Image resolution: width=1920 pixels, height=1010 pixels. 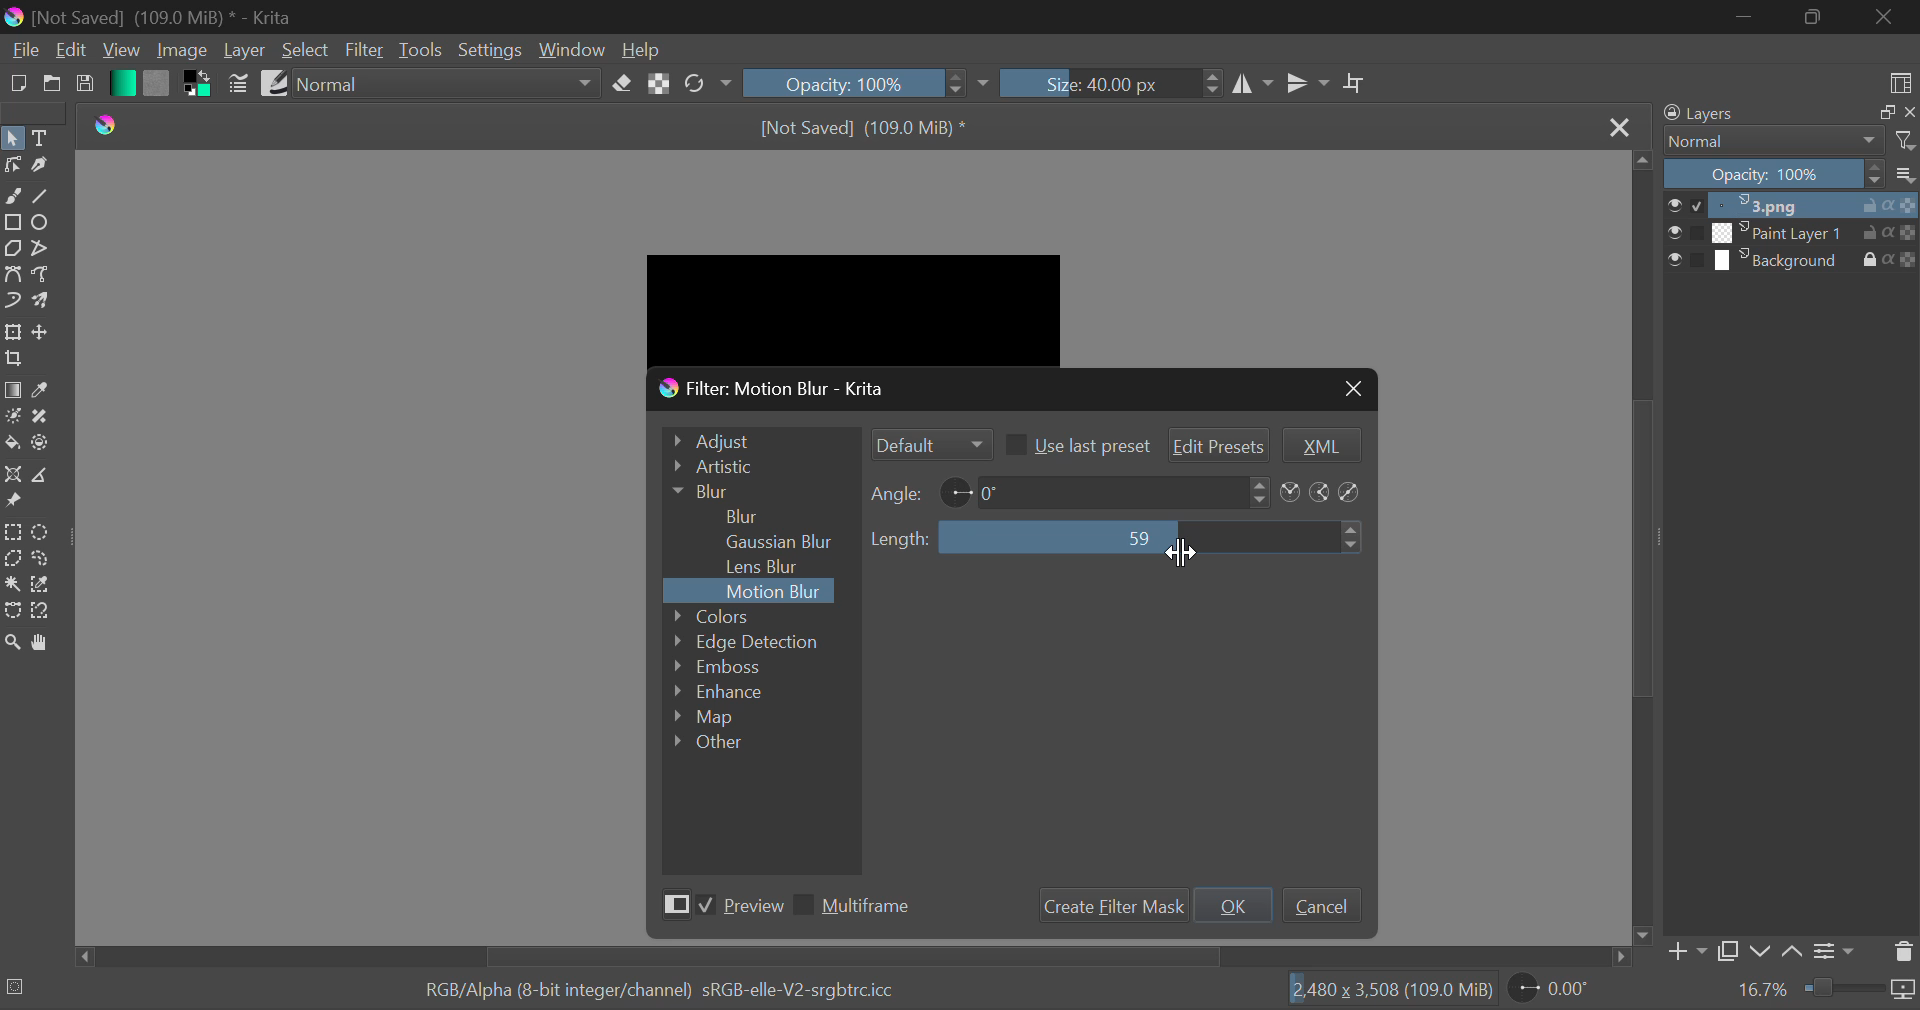 What do you see at coordinates (1323, 493) in the screenshot?
I see `Angle icons` at bounding box center [1323, 493].